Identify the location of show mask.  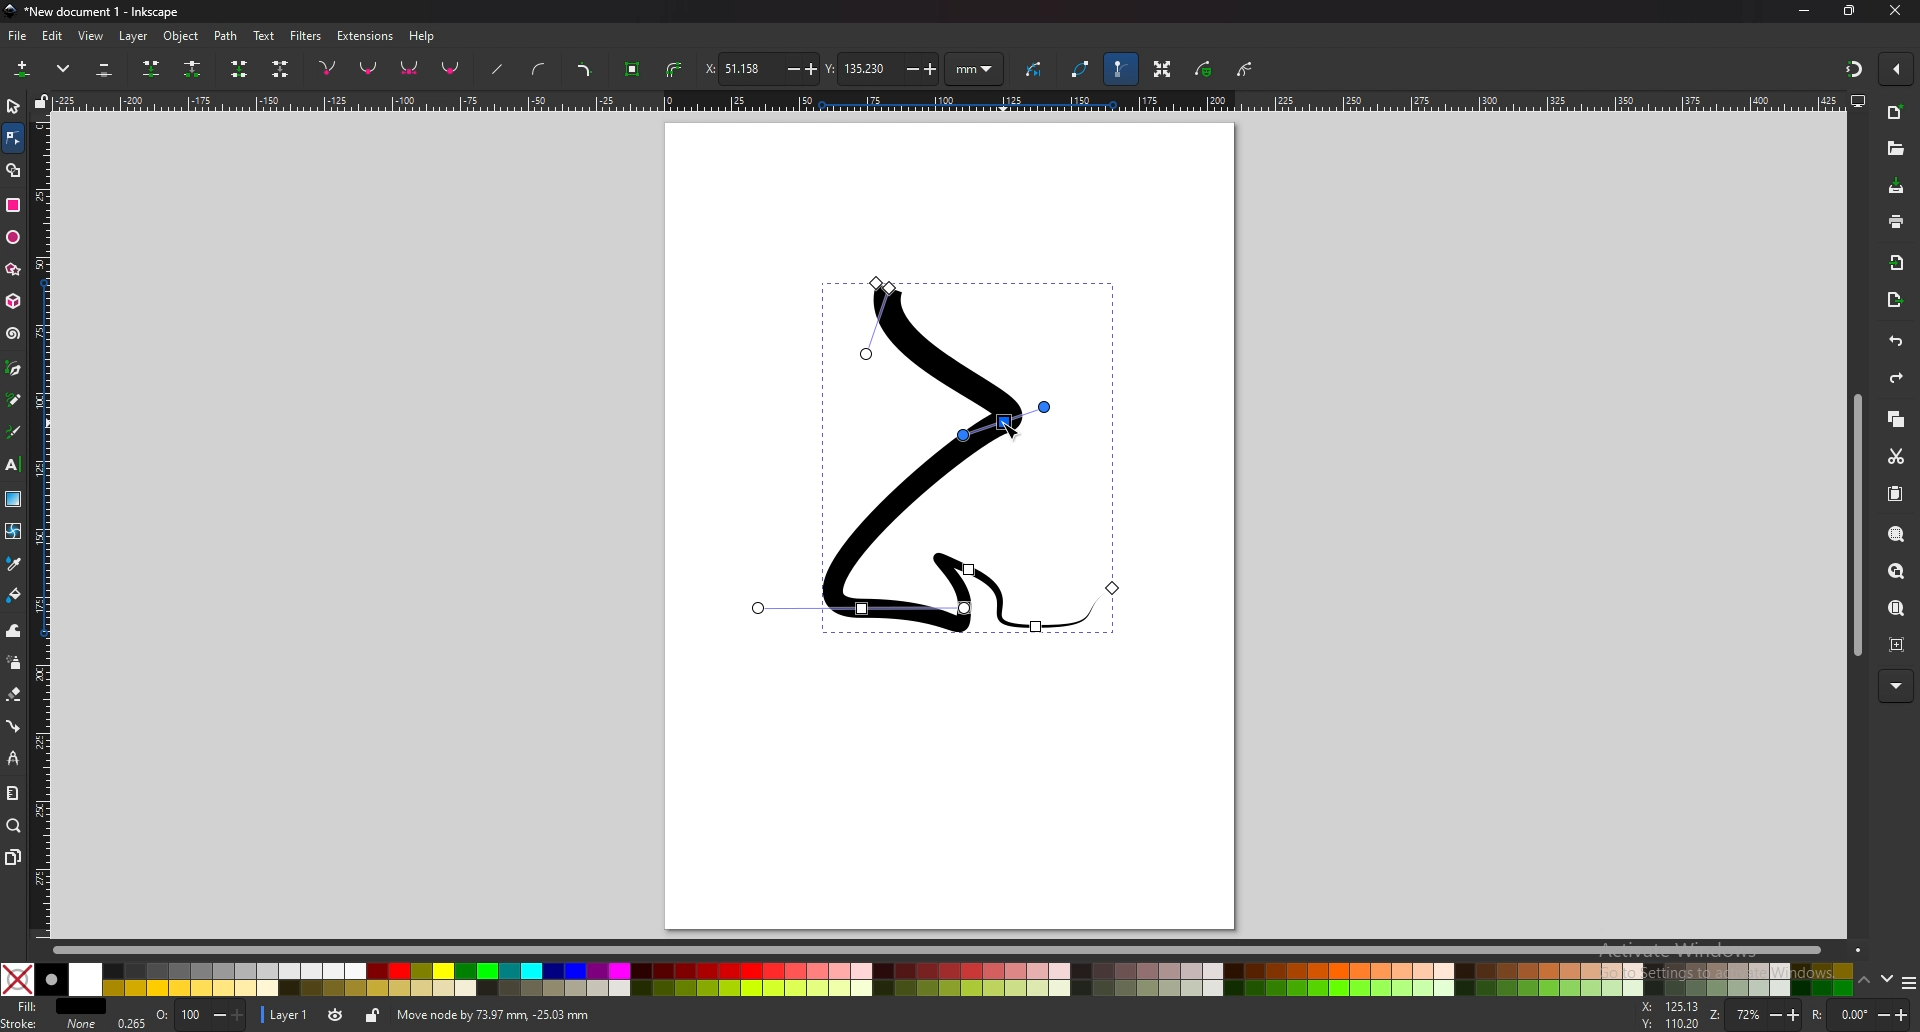
(1205, 69).